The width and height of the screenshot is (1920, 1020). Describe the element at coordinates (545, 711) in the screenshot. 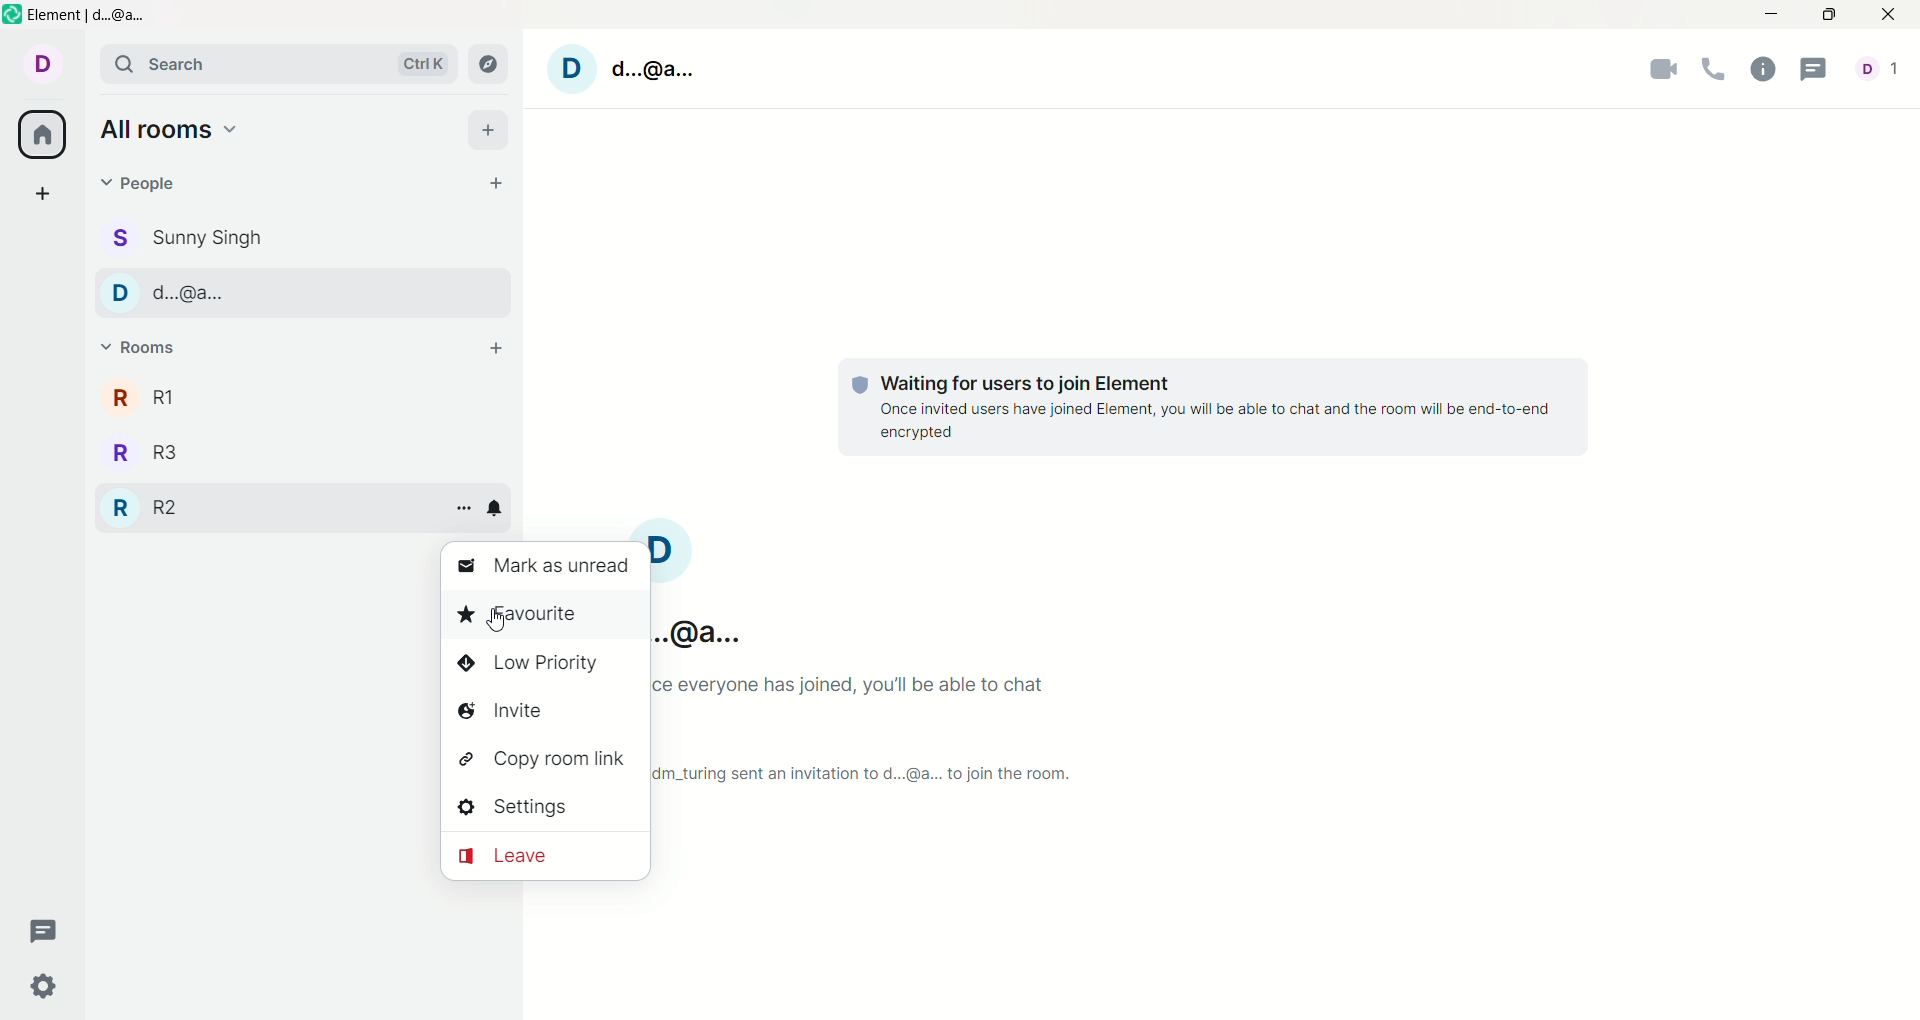

I see `invite` at that location.